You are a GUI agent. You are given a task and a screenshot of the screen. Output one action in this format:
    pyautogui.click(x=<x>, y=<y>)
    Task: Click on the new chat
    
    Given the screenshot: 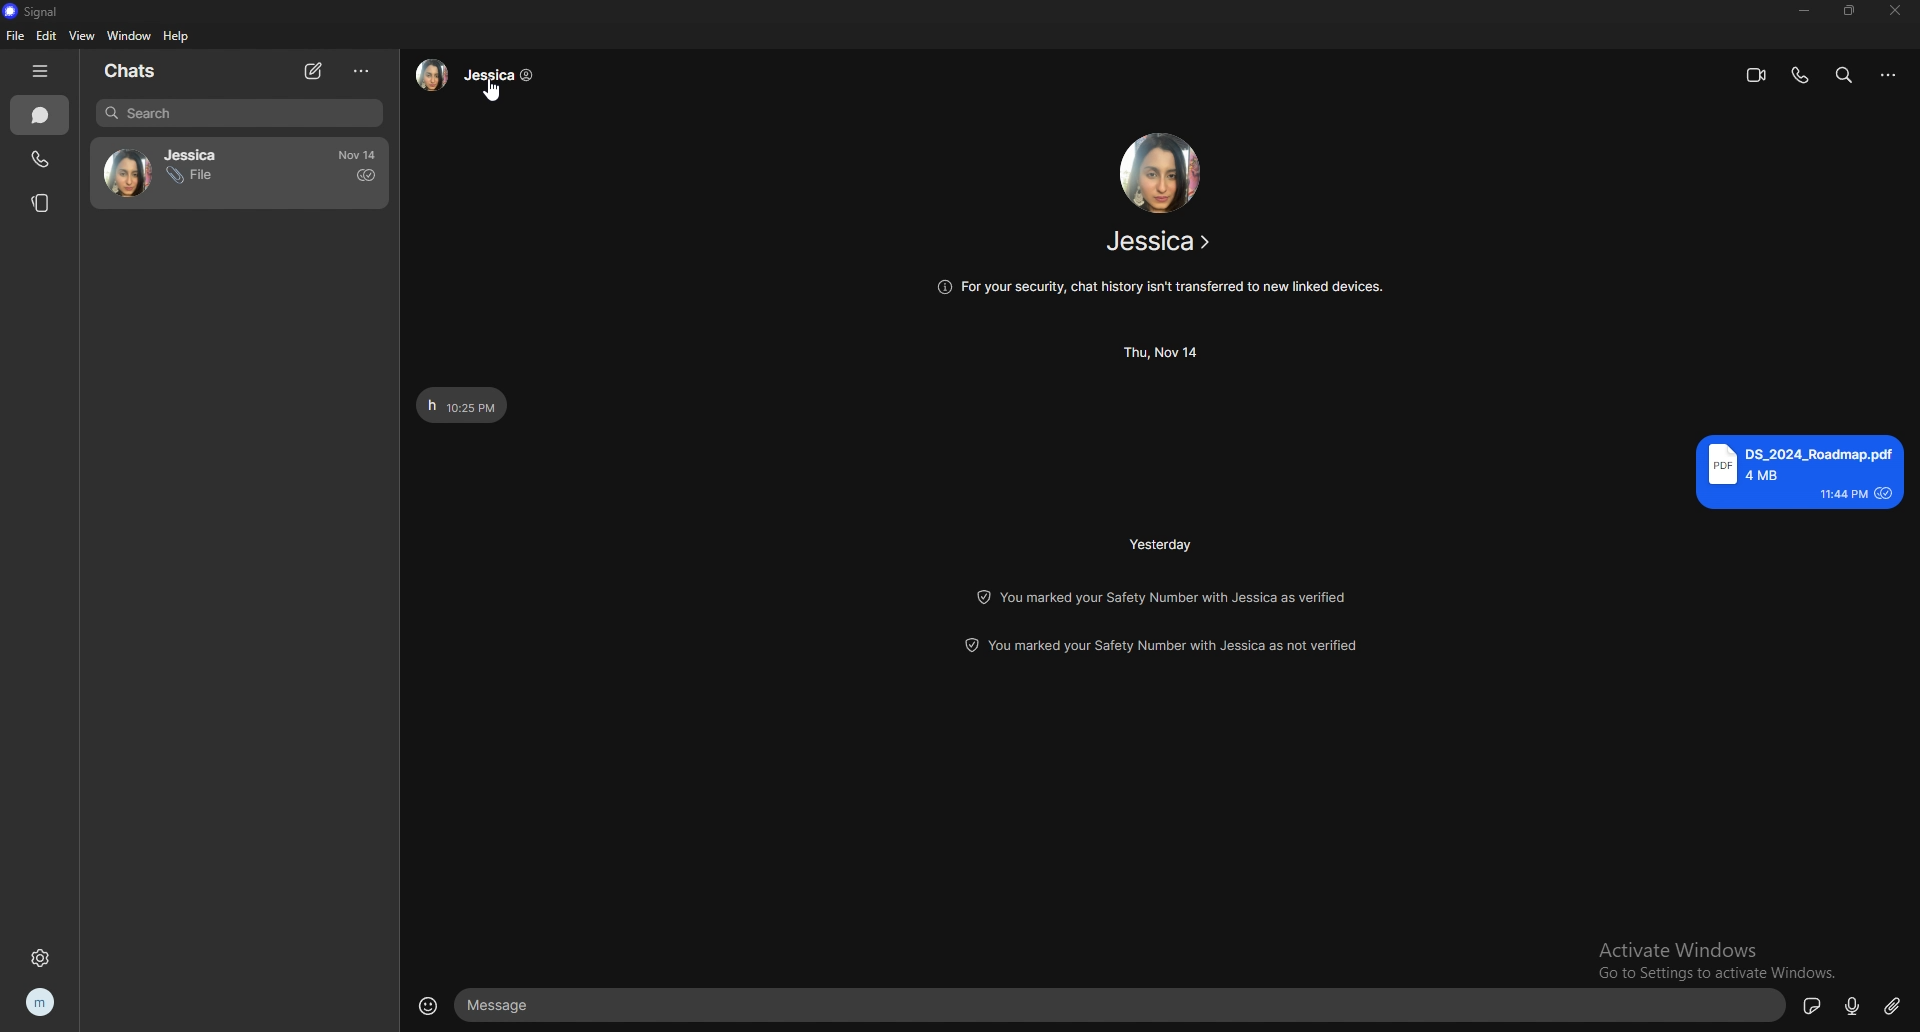 What is the action you would take?
    pyautogui.click(x=311, y=70)
    